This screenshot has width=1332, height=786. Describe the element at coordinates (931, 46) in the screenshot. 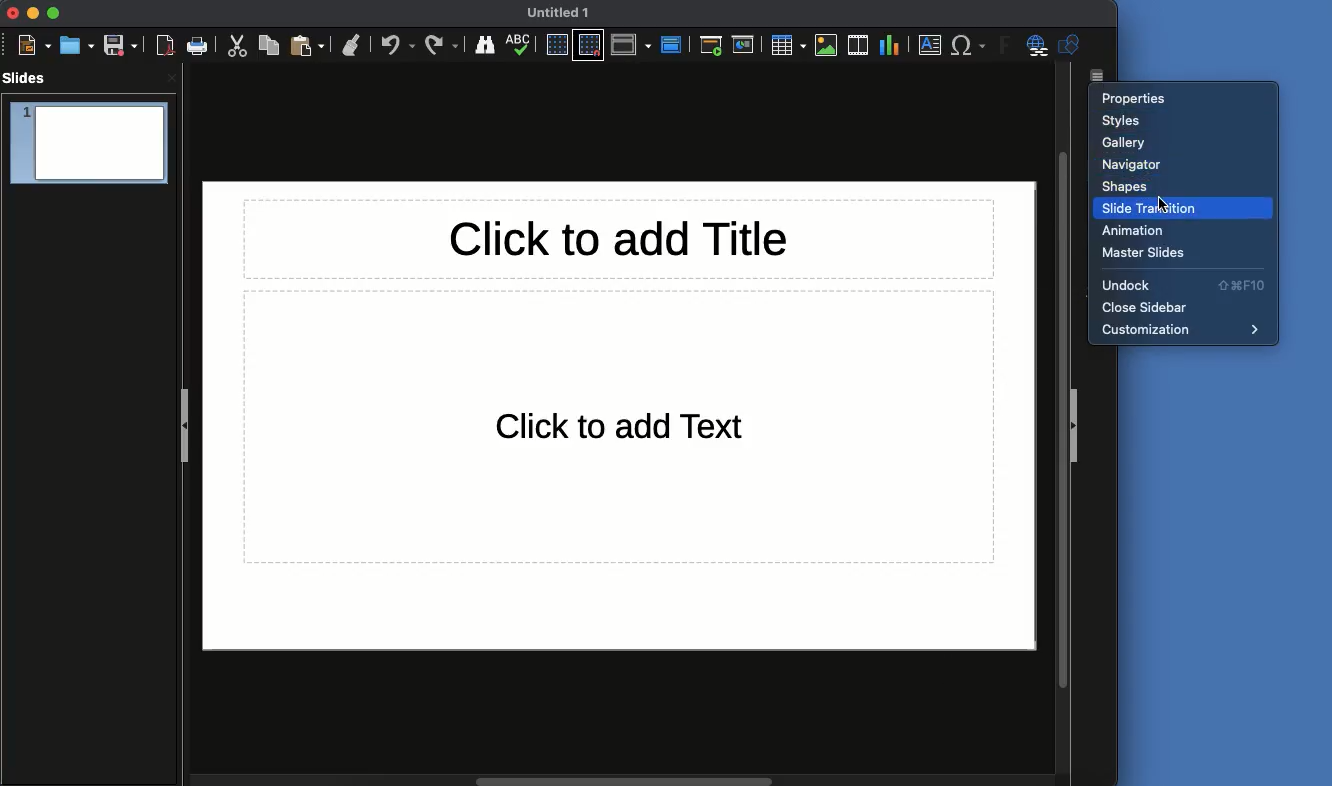

I see `Textbox` at that location.